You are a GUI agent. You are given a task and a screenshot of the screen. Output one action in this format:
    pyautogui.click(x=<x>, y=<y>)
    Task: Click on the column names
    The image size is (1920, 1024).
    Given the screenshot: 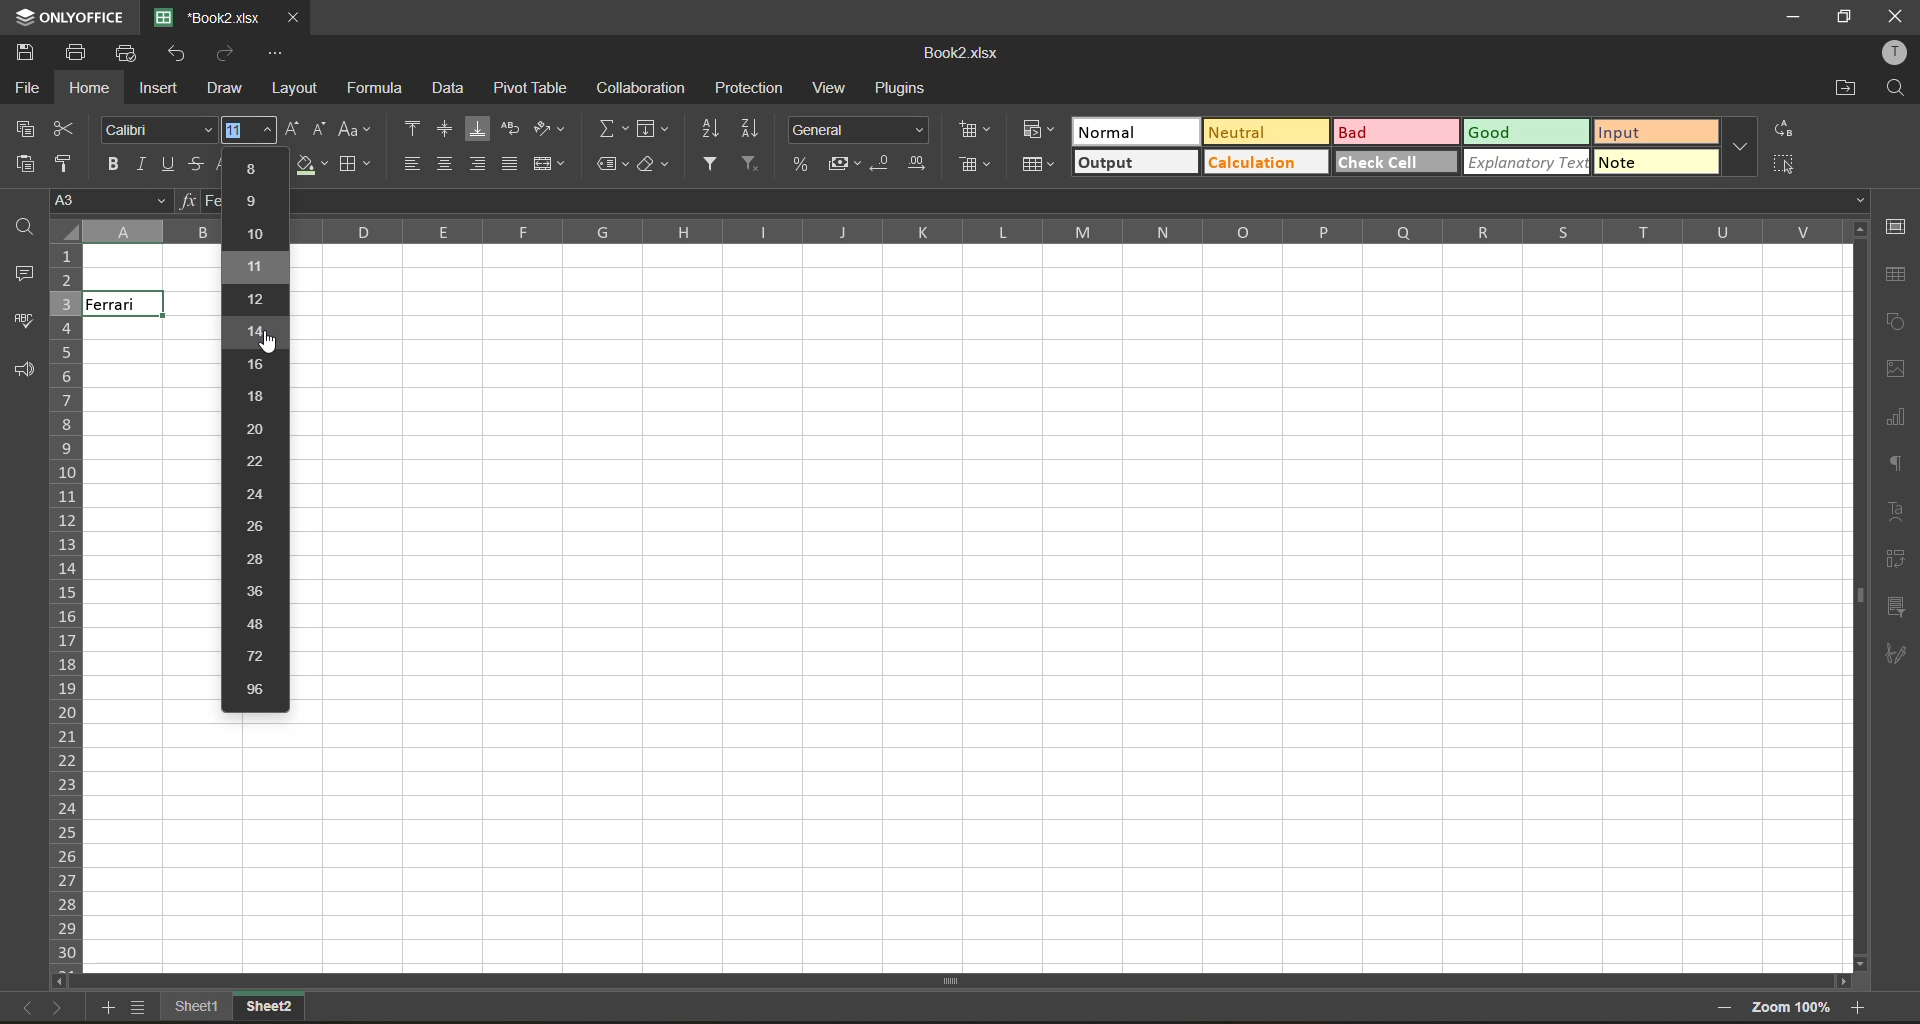 What is the action you would take?
    pyautogui.click(x=1062, y=233)
    